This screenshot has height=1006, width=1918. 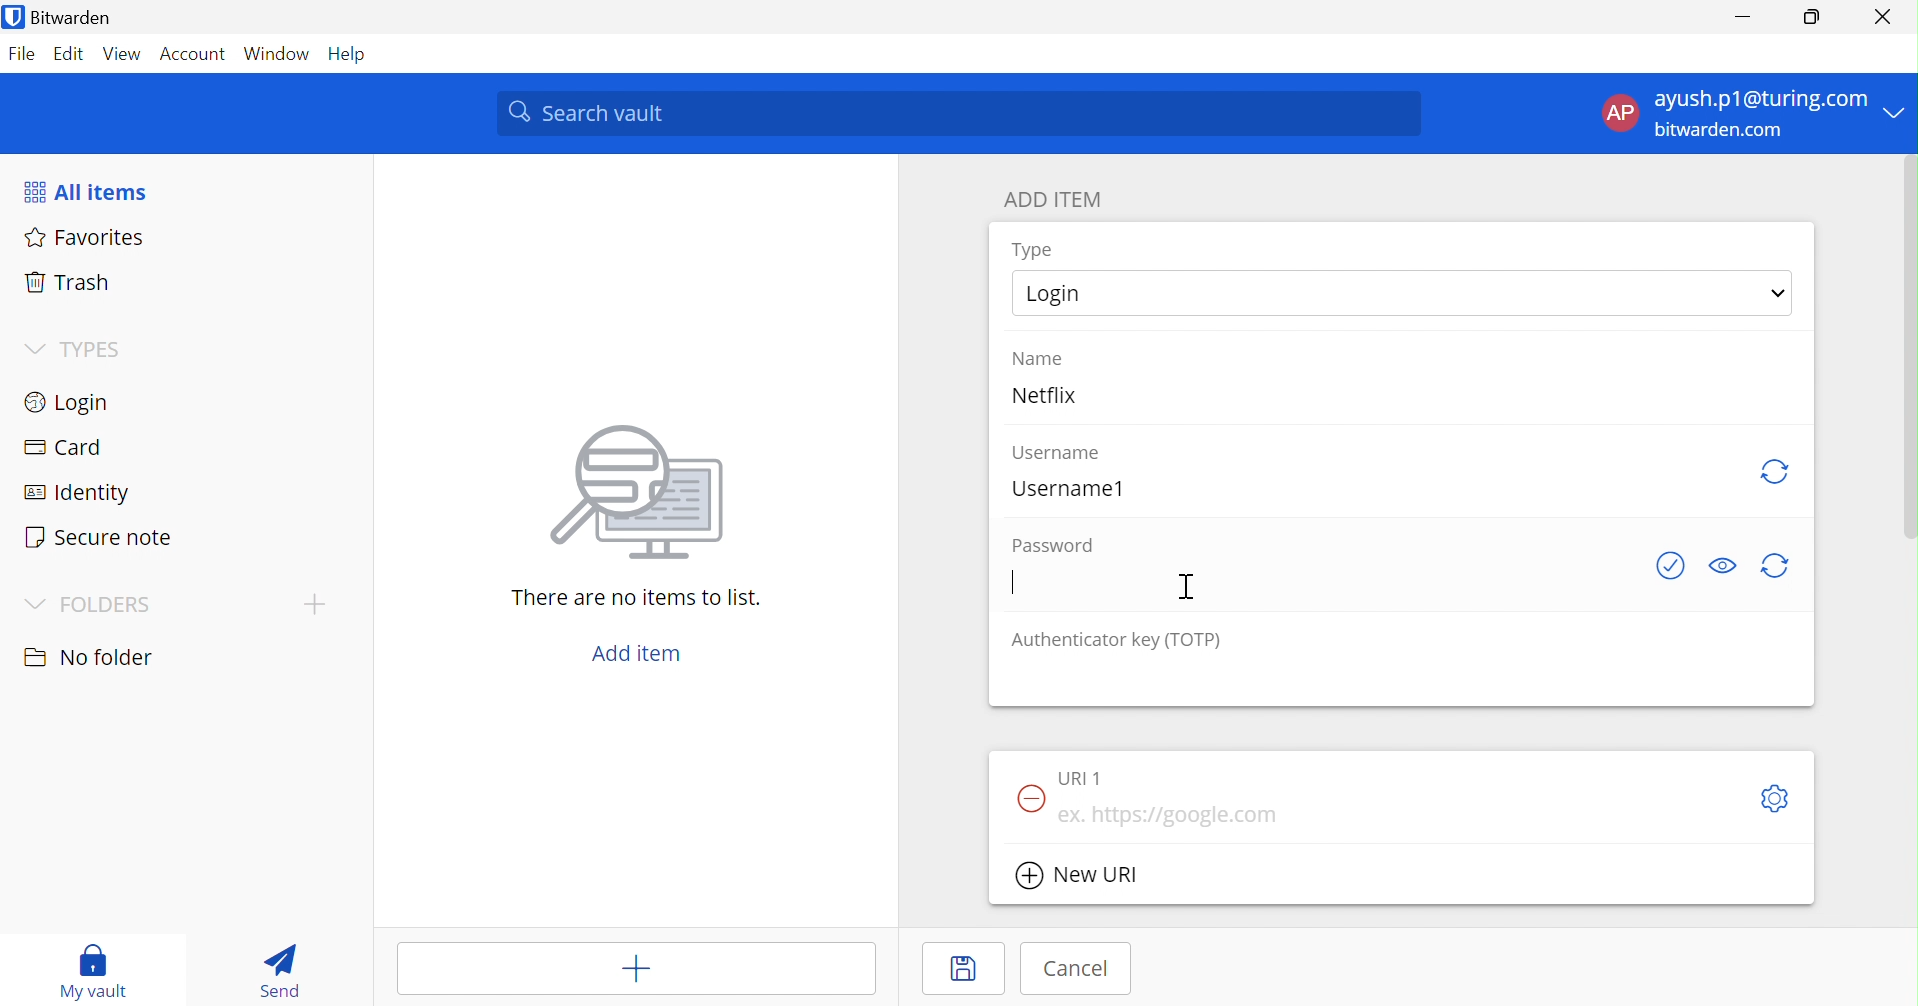 I want to click on Edit, so click(x=71, y=55).